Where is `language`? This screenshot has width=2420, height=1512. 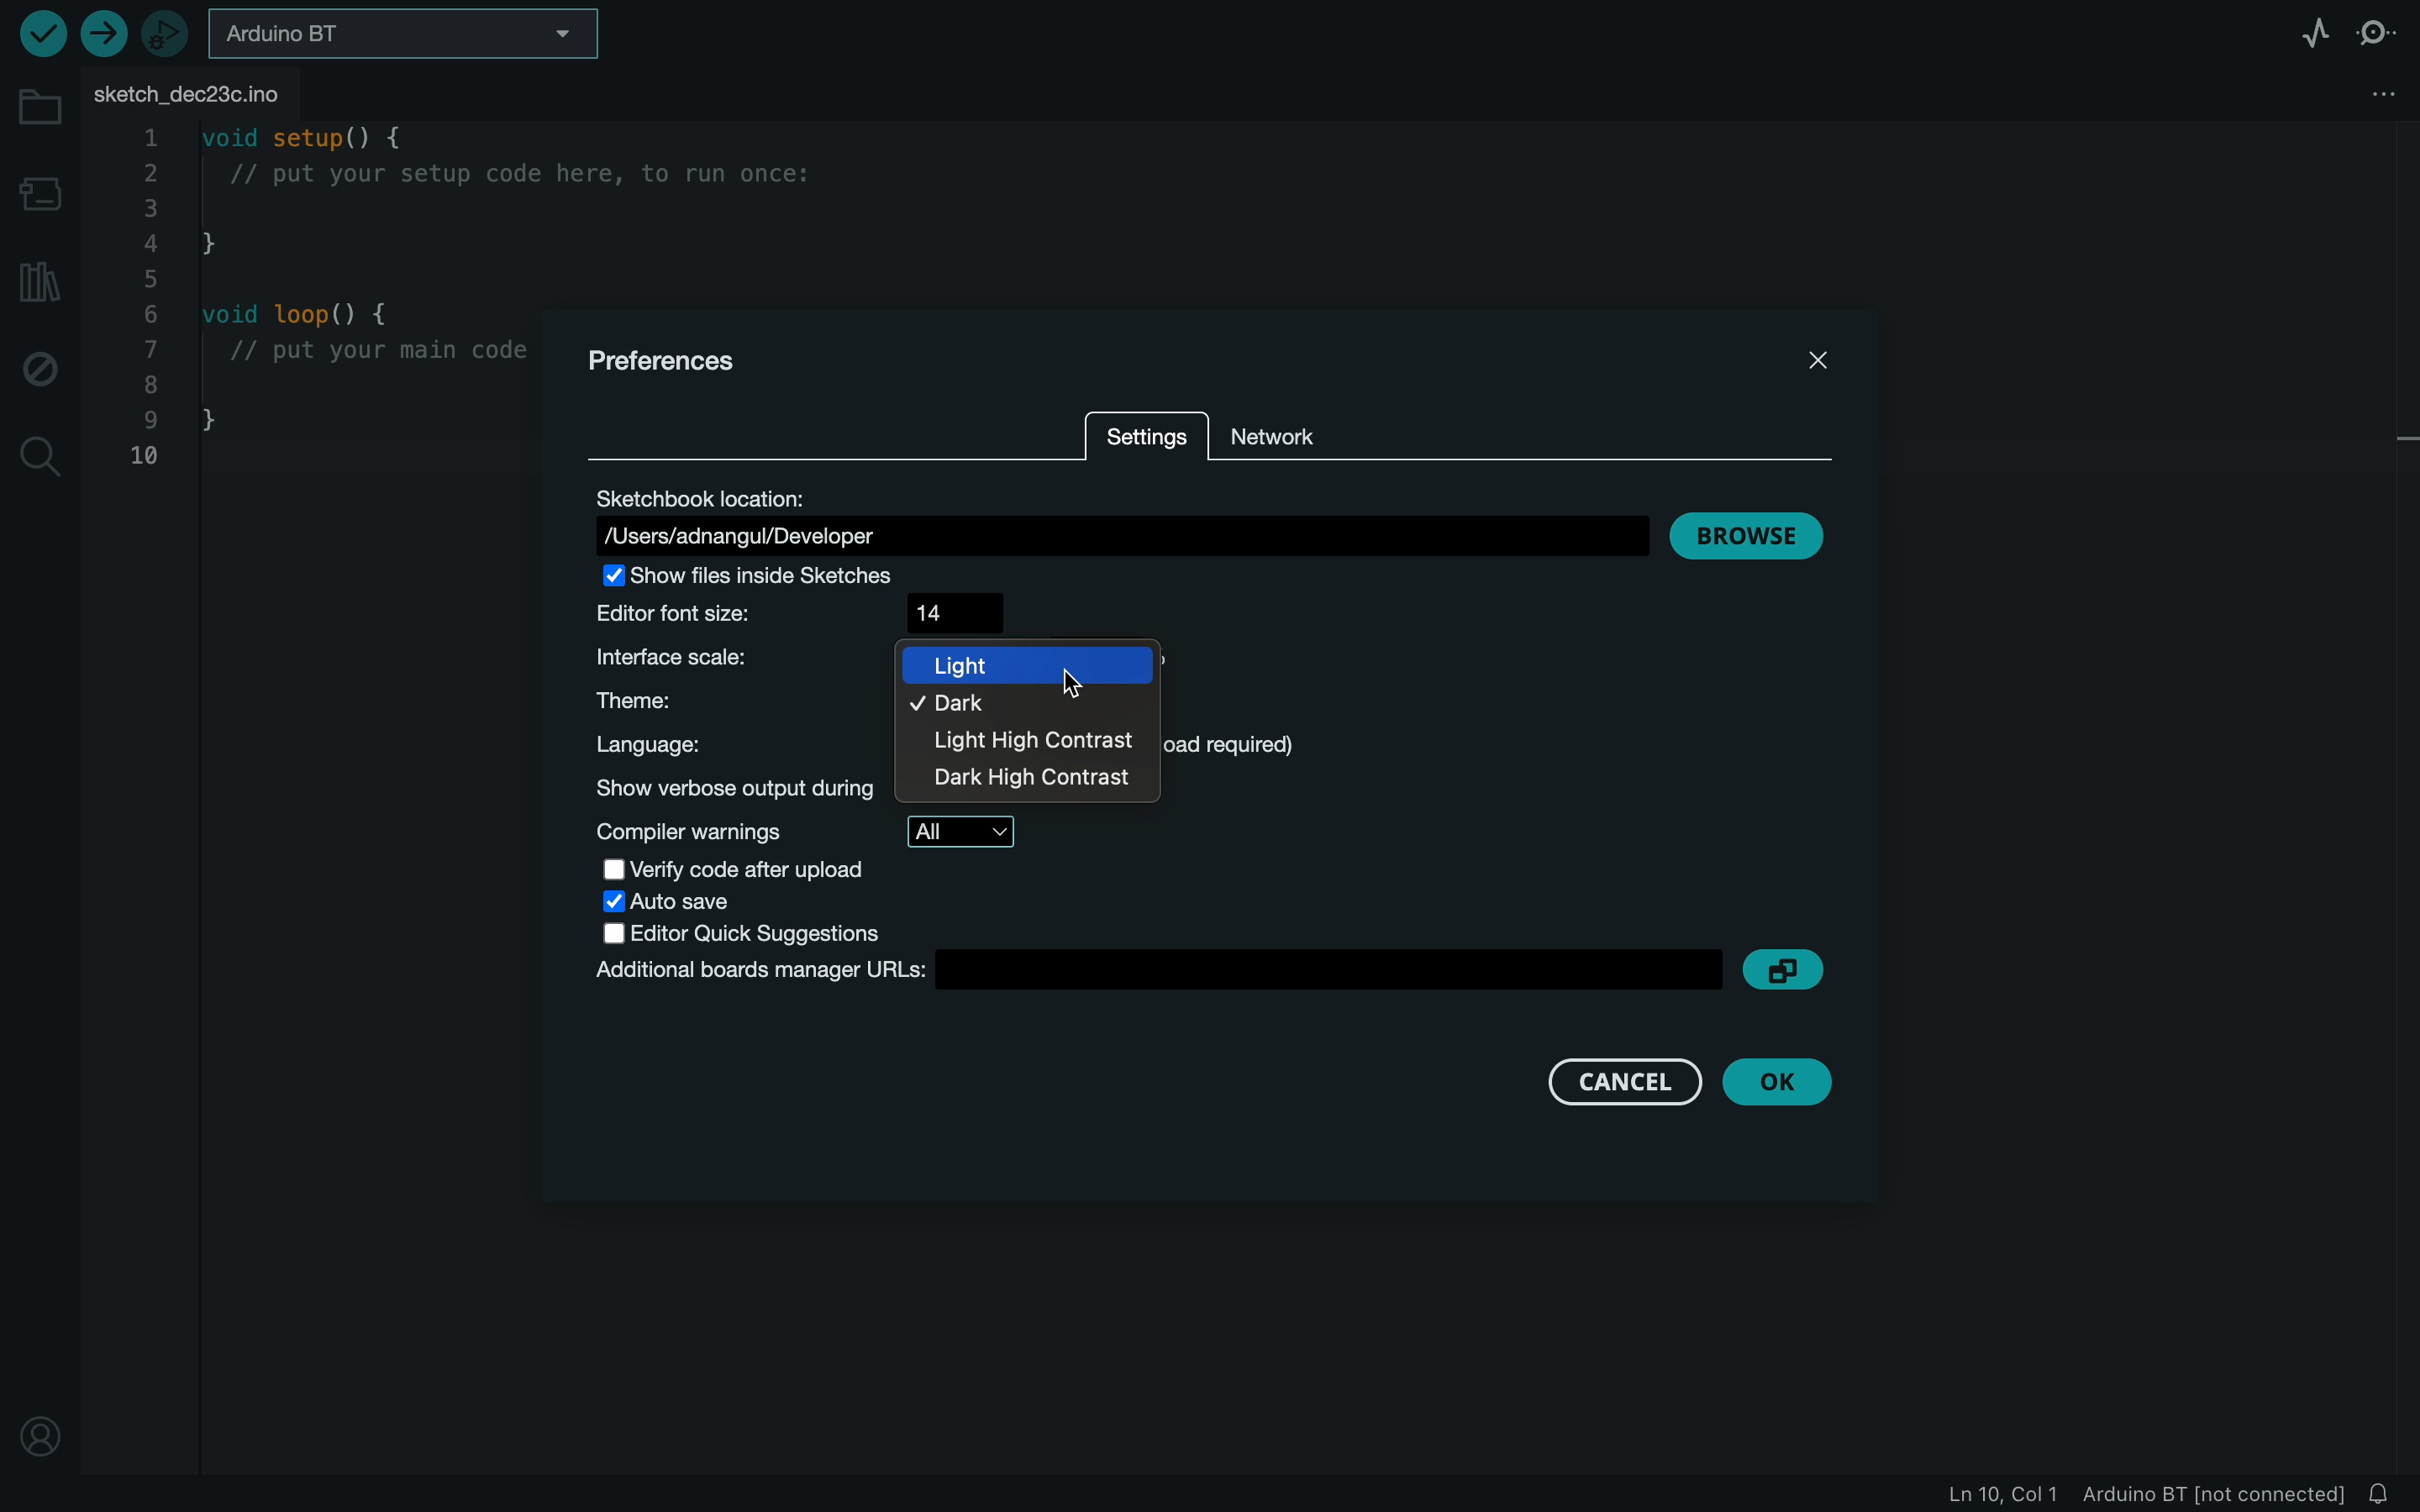 language is located at coordinates (736, 745).